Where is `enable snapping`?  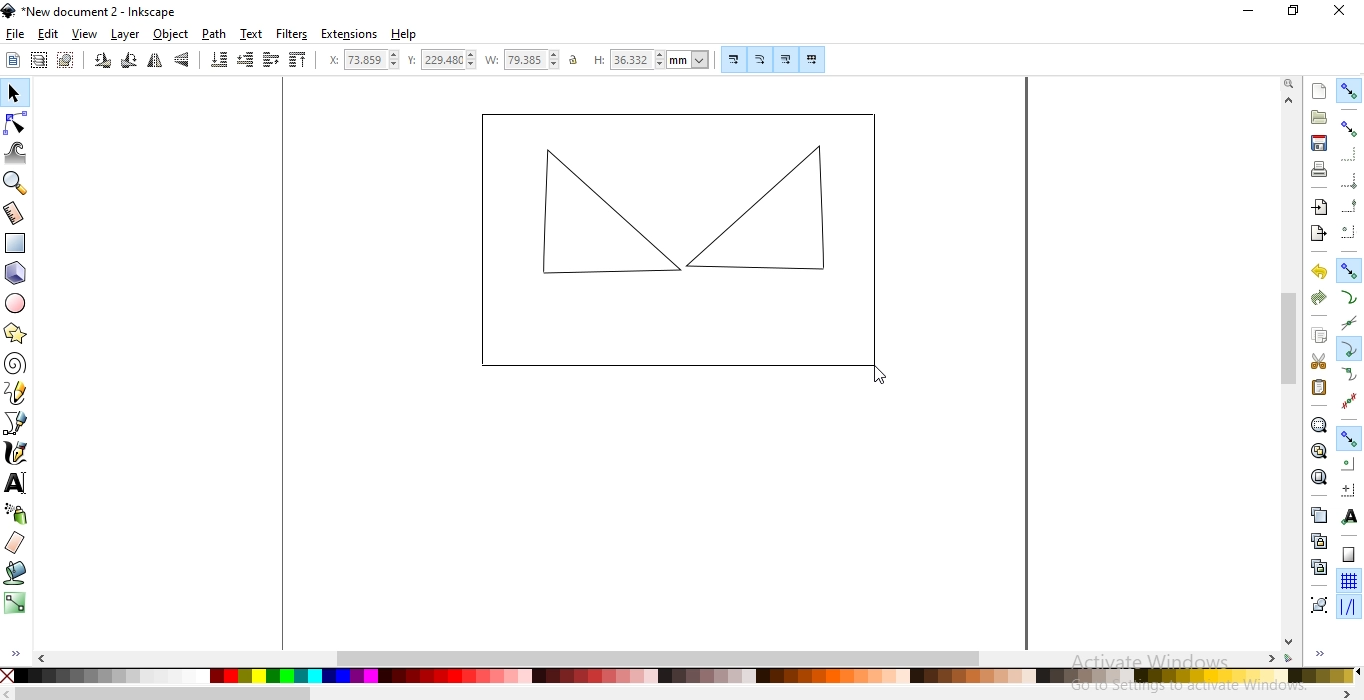 enable snapping is located at coordinates (1349, 91).